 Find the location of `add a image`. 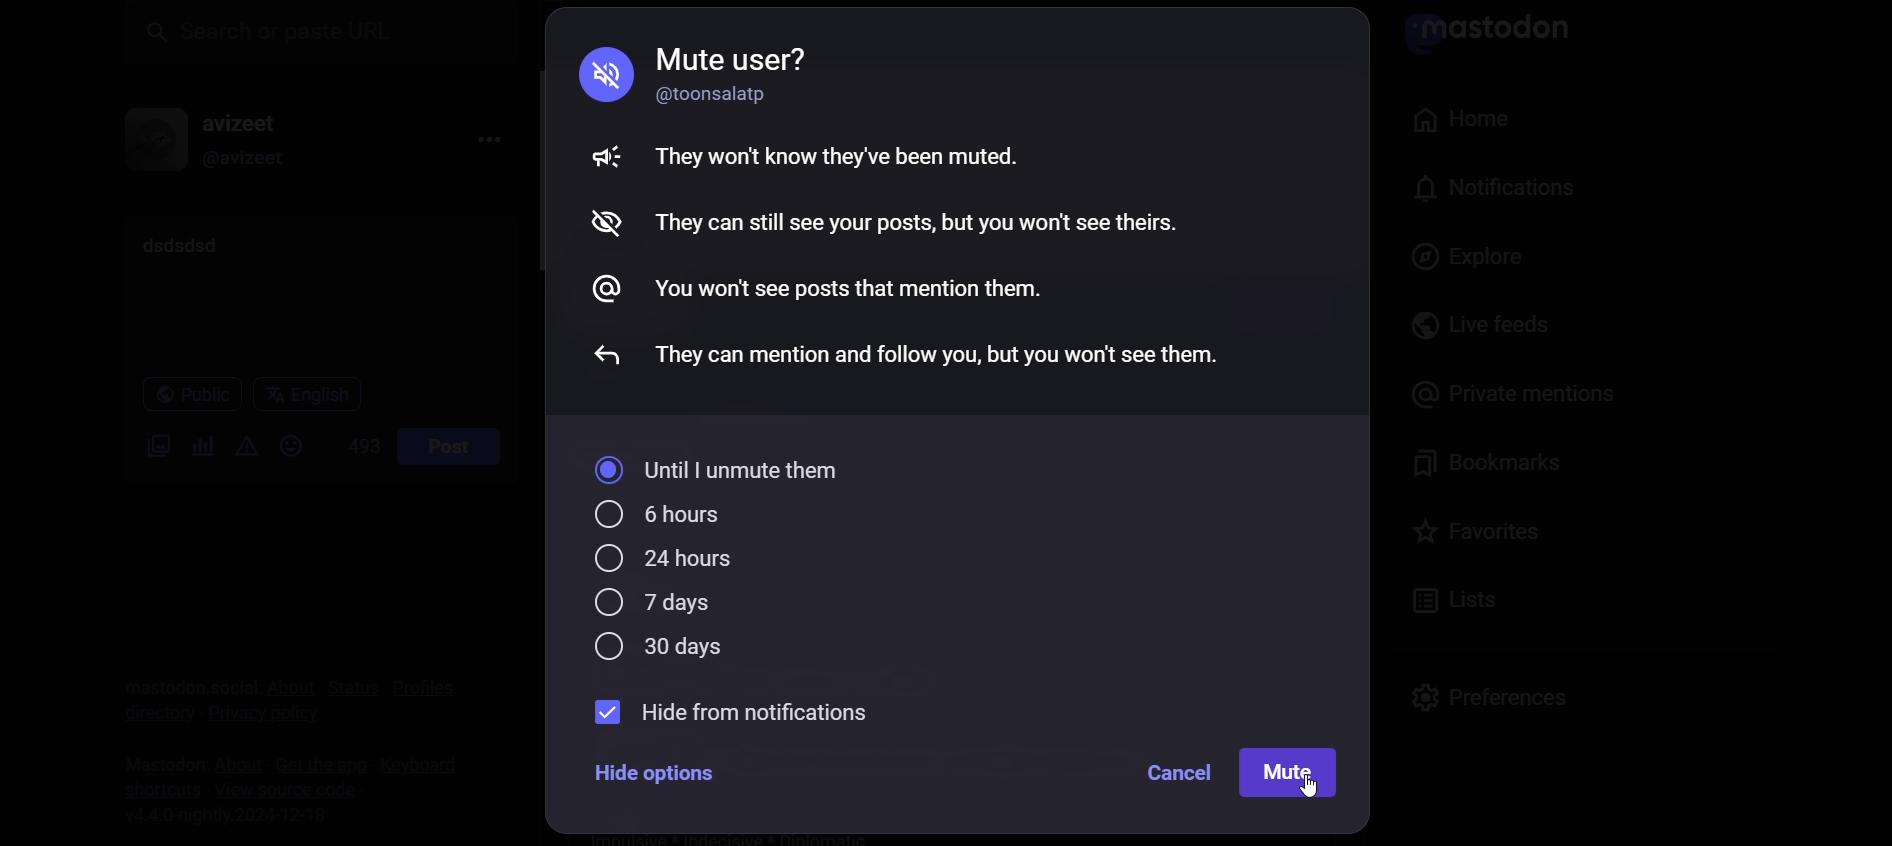

add a image is located at coordinates (154, 448).